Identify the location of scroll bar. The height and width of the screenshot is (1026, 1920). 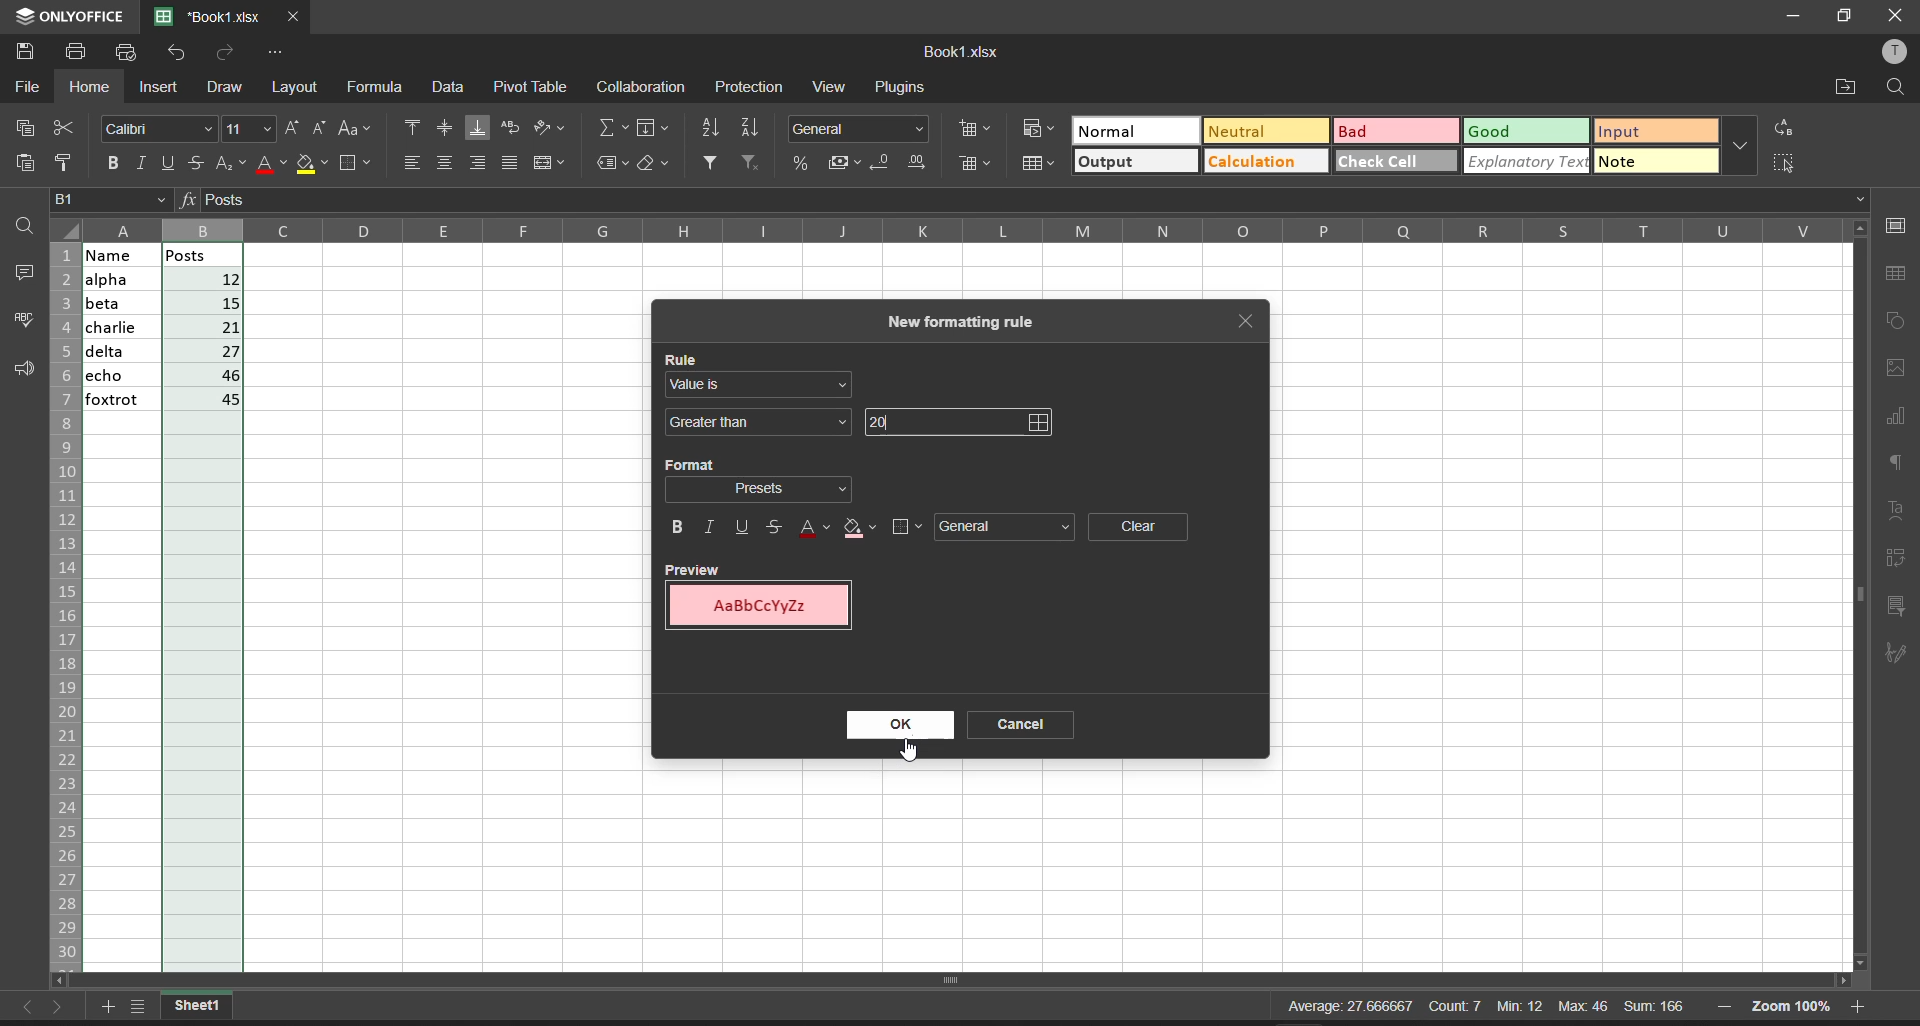
(961, 971).